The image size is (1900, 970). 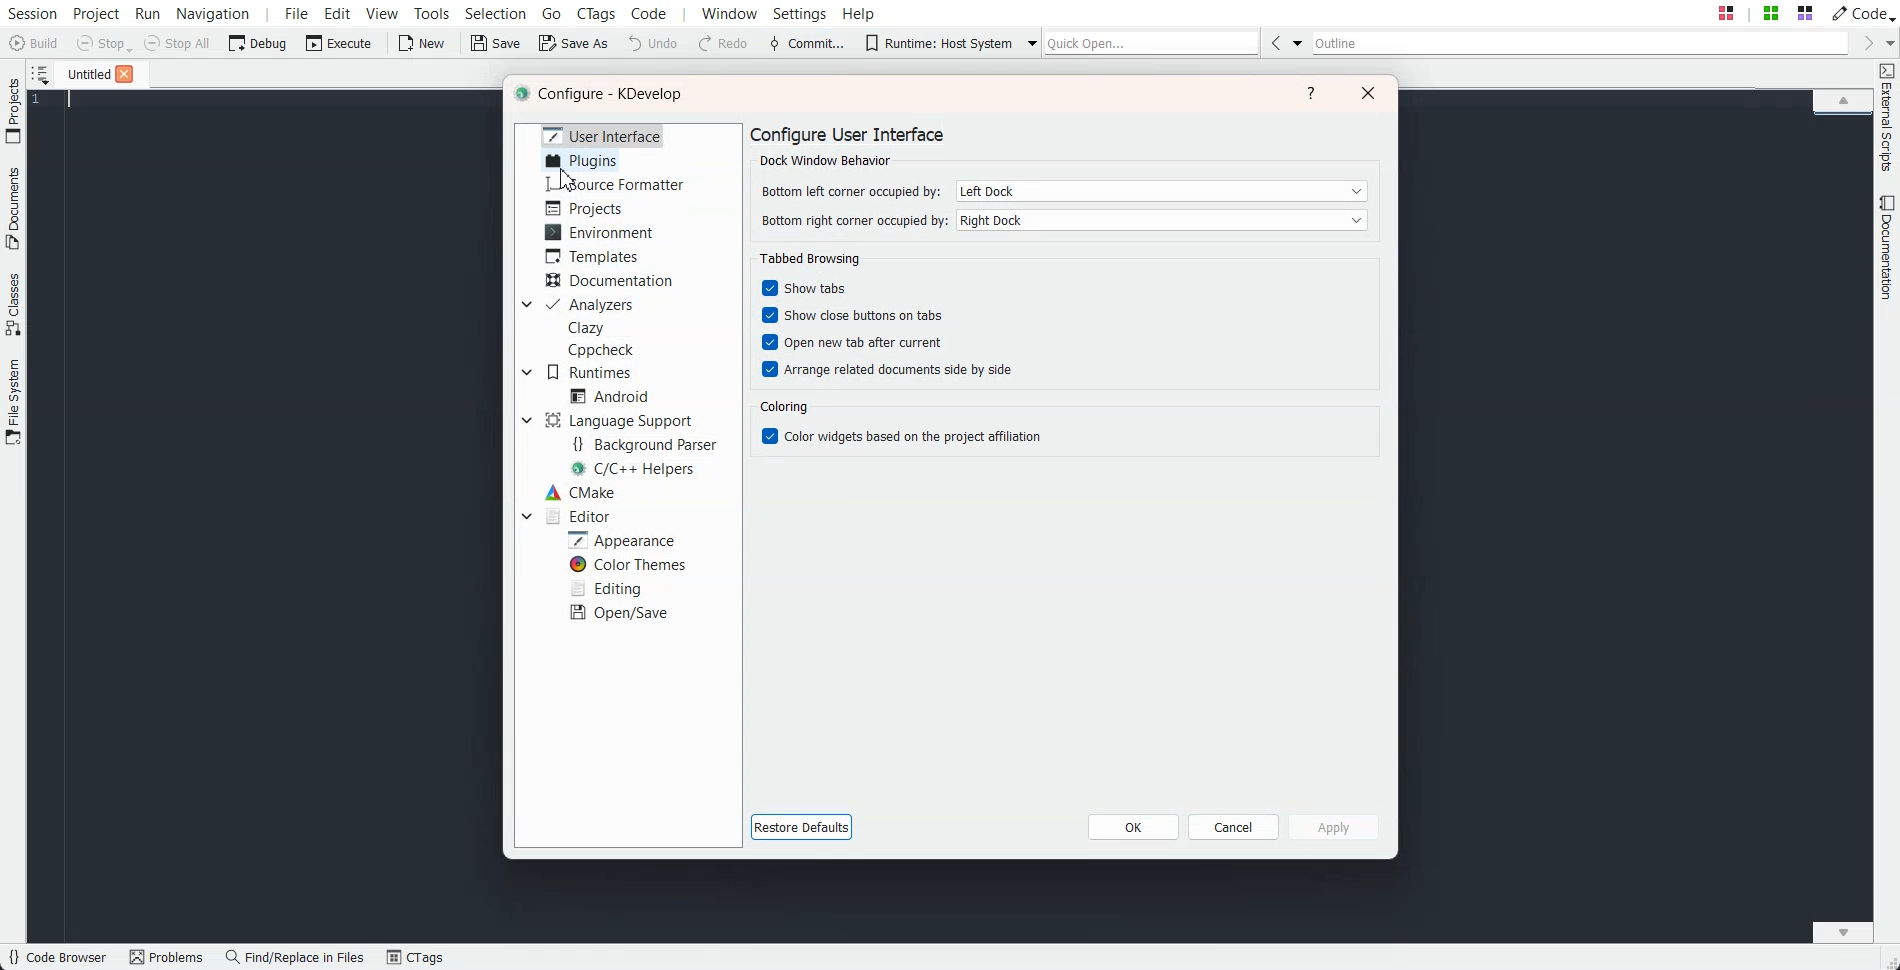 What do you see at coordinates (526, 515) in the screenshot?
I see `Drop down box` at bounding box center [526, 515].